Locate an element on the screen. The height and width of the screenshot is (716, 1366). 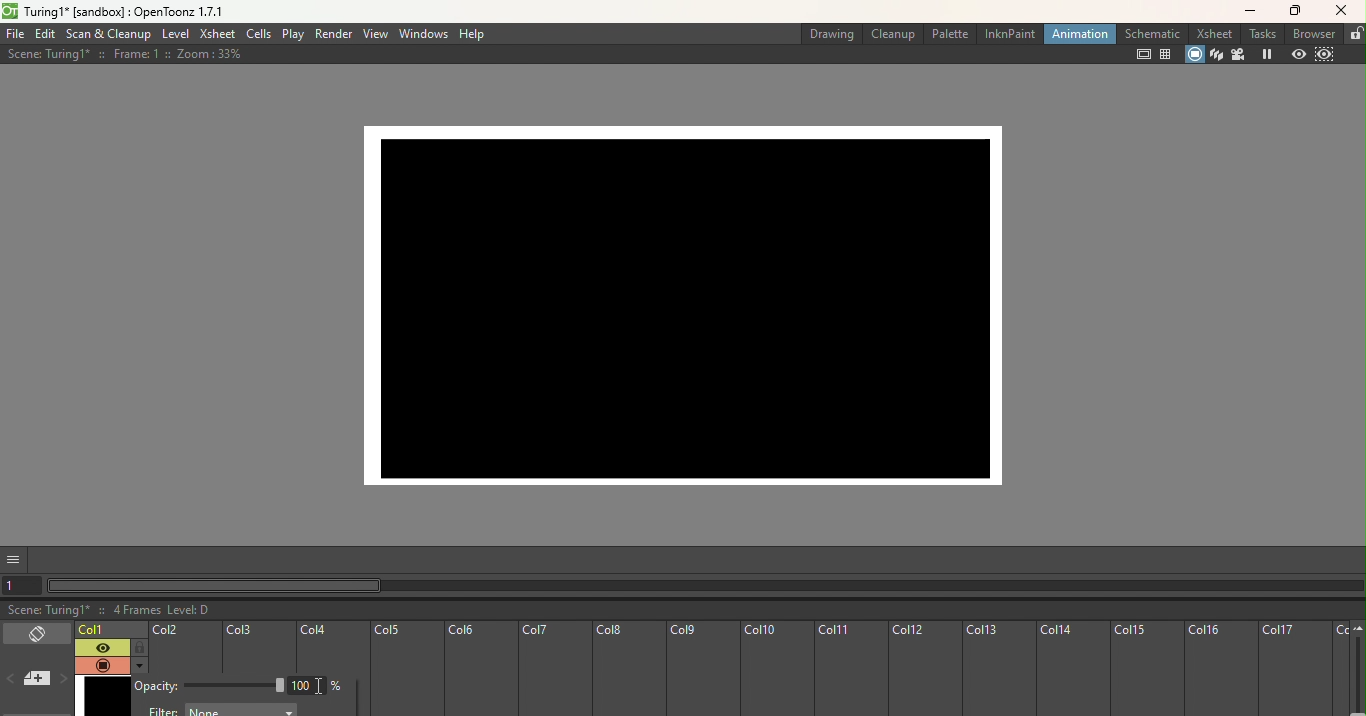
Col15 is located at coordinates (1148, 669).